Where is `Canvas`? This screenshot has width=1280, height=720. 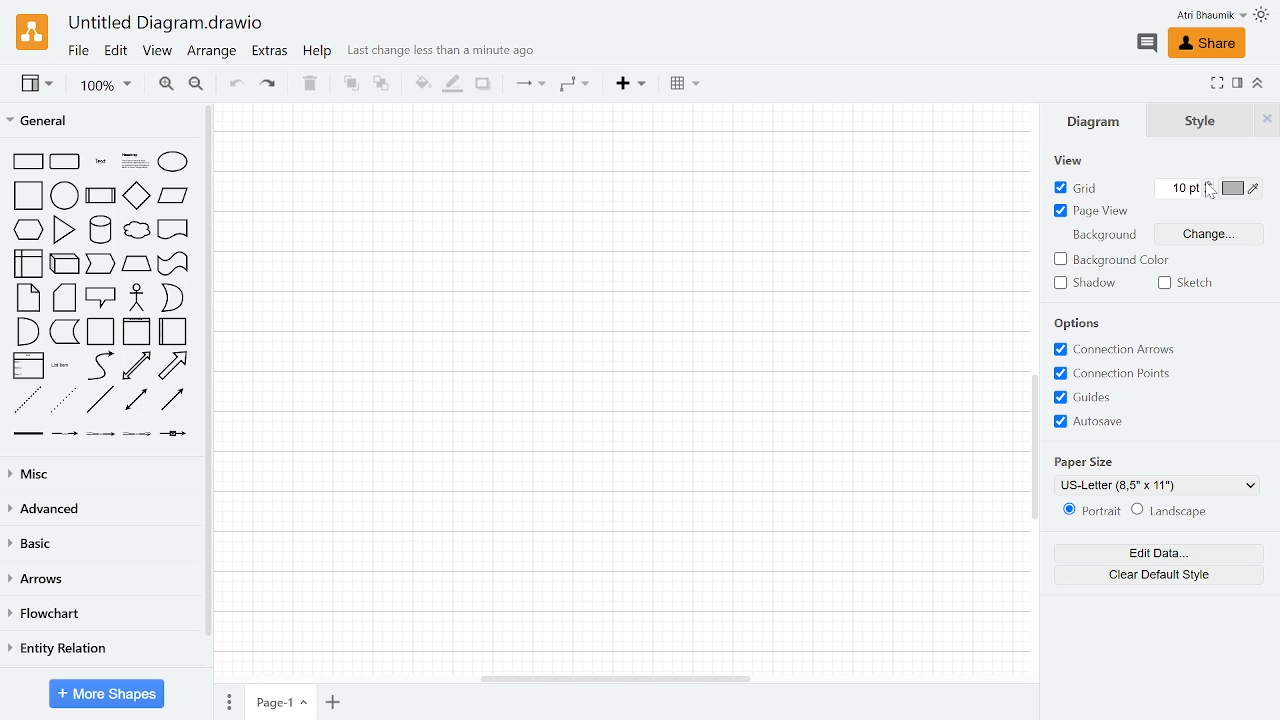 Canvas is located at coordinates (620, 377).